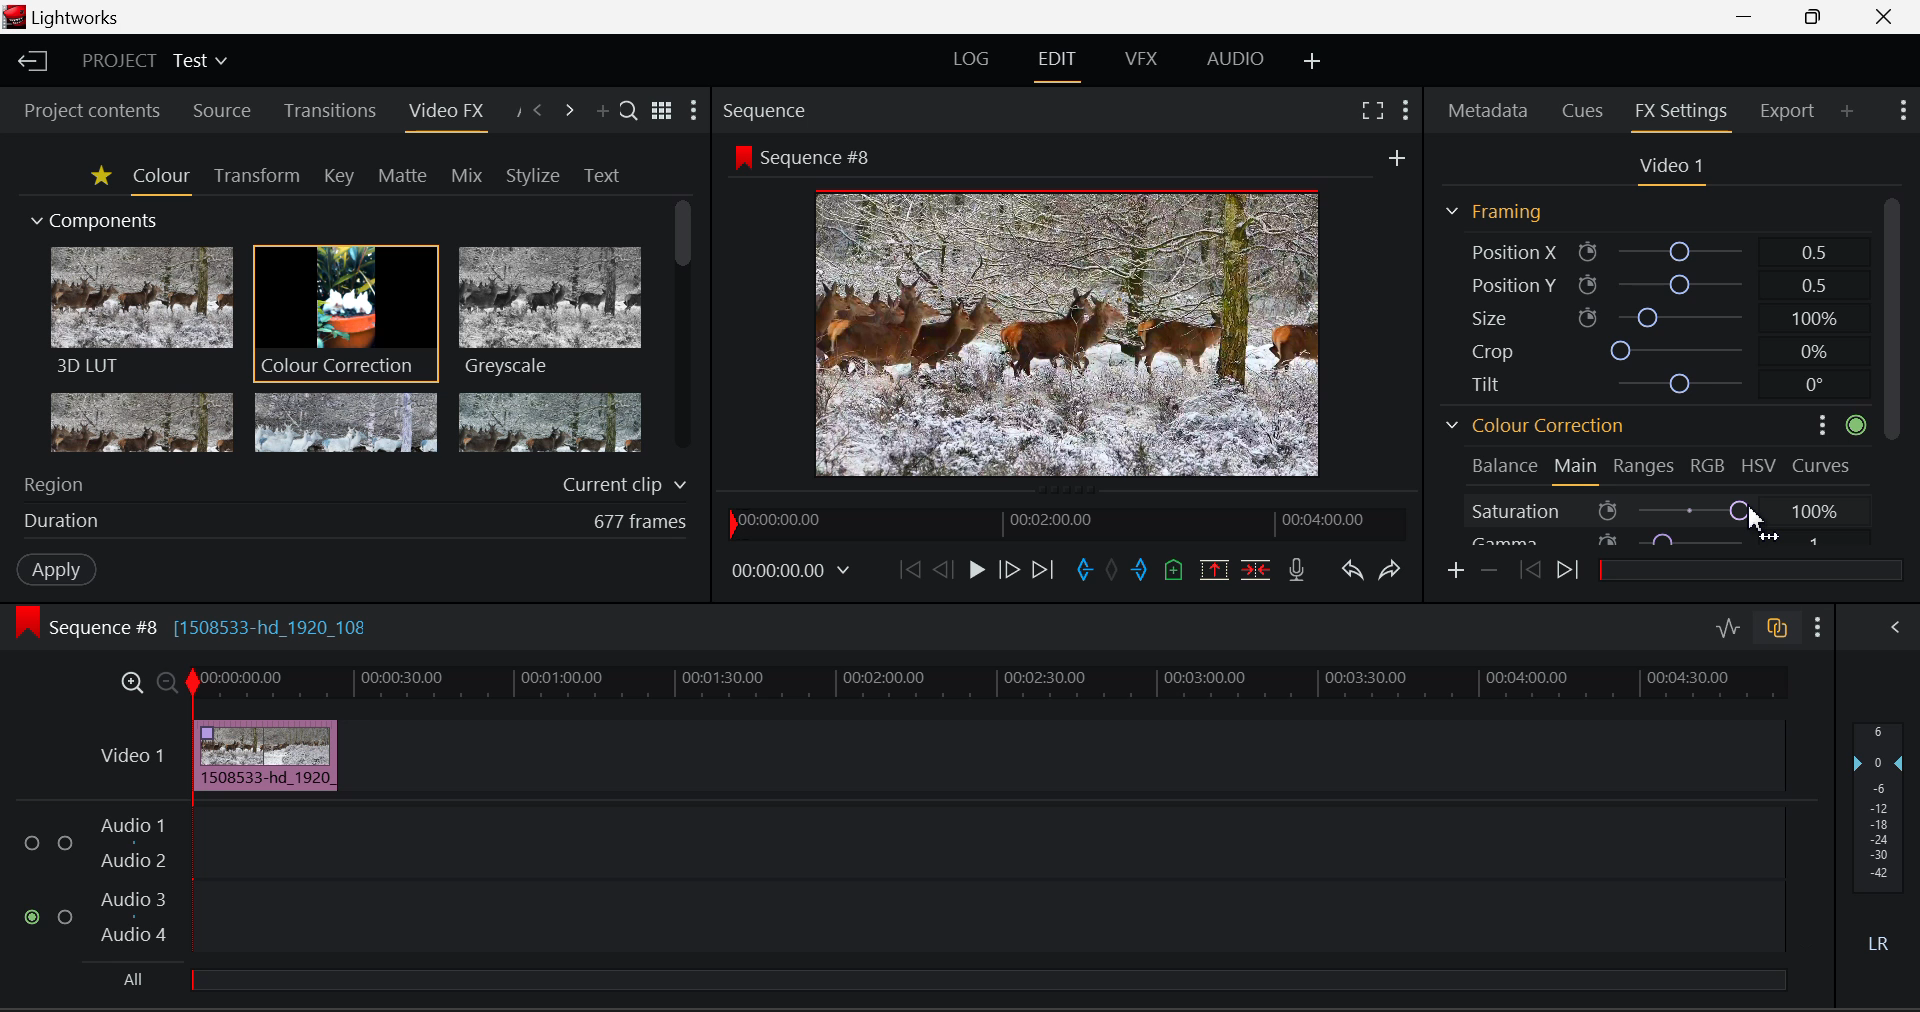  I want to click on Stylize, so click(535, 175).